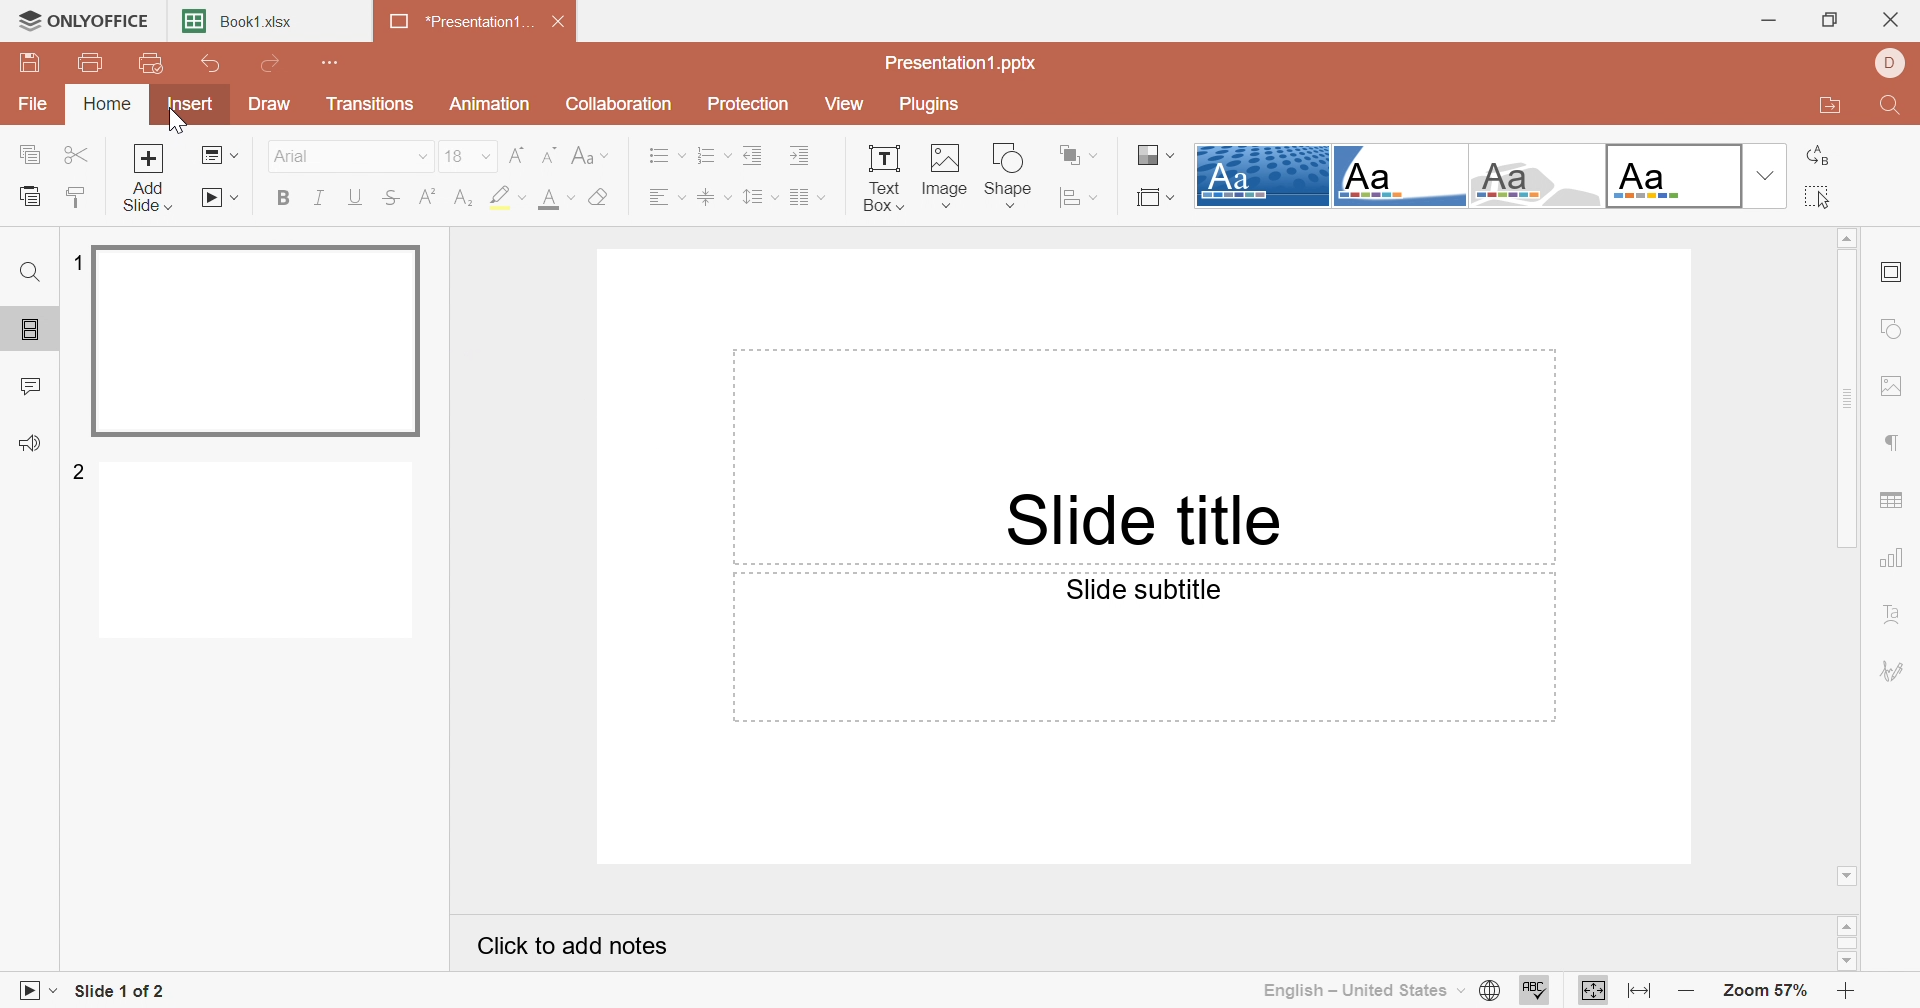 Image resolution: width=1920 pixels, height=1008 pixels. What do you see at coordinates (34, 330) in the screenshot?
I see `Slides` at bounding box center [34, 330].